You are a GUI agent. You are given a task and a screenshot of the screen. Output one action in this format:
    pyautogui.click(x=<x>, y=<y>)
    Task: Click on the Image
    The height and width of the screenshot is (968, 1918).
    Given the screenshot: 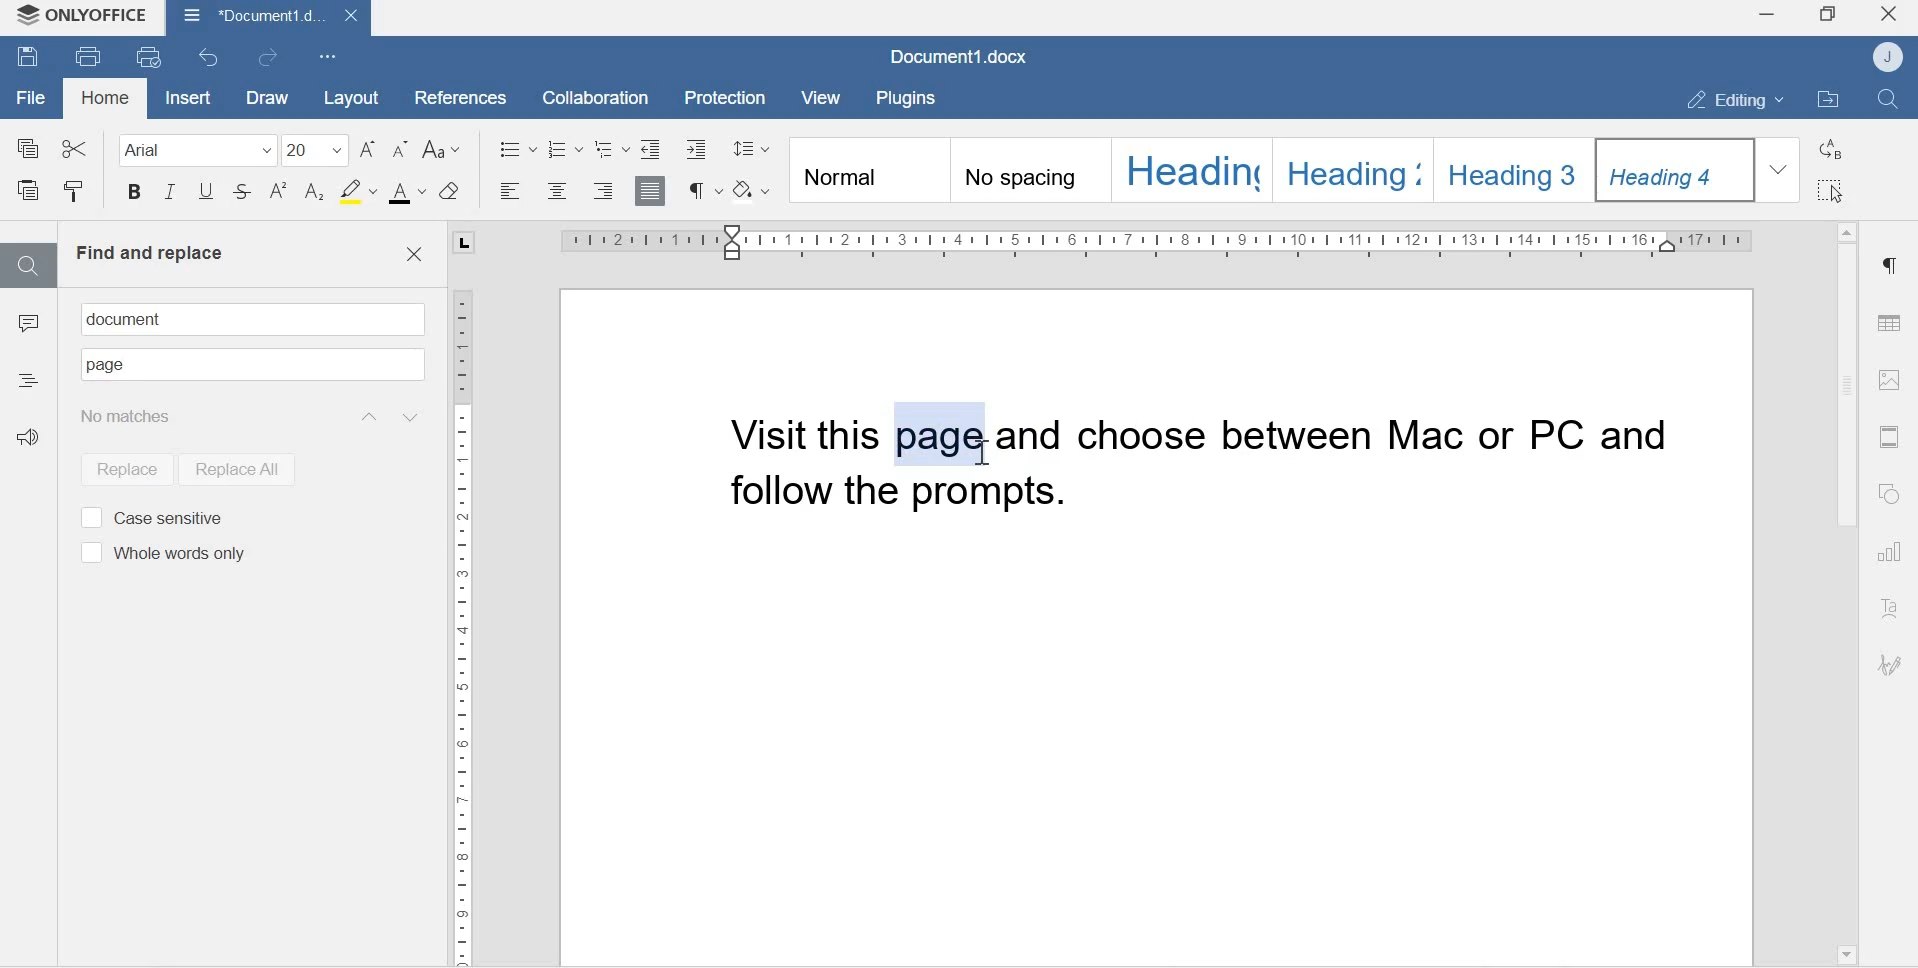 What is the action you would take?
    pyautogui.click(x=1890, y=379)
    